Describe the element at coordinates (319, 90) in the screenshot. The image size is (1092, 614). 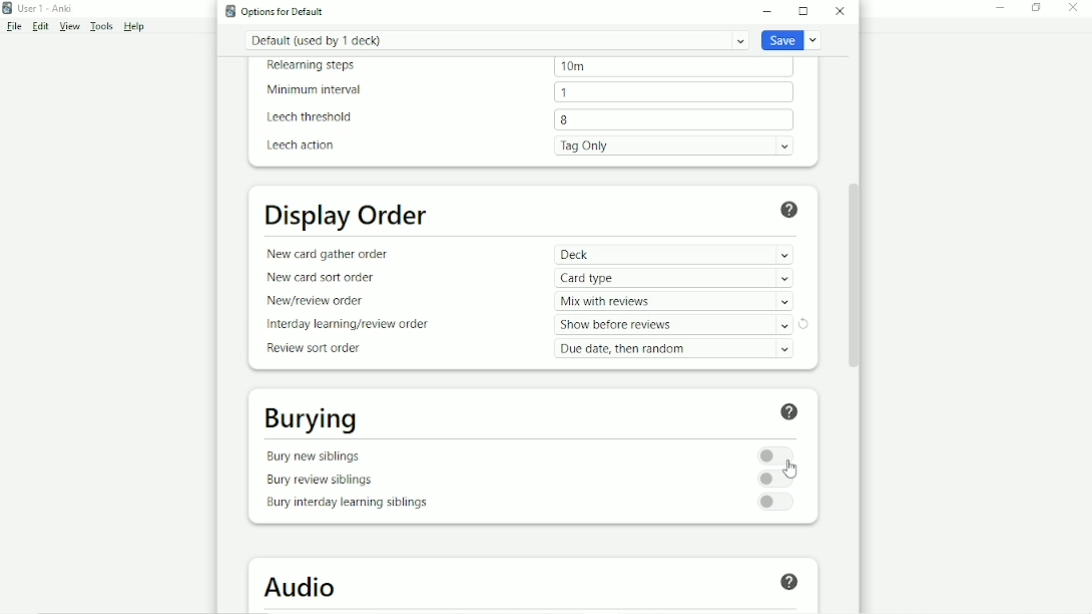
I see `Minimum interval` at that location.